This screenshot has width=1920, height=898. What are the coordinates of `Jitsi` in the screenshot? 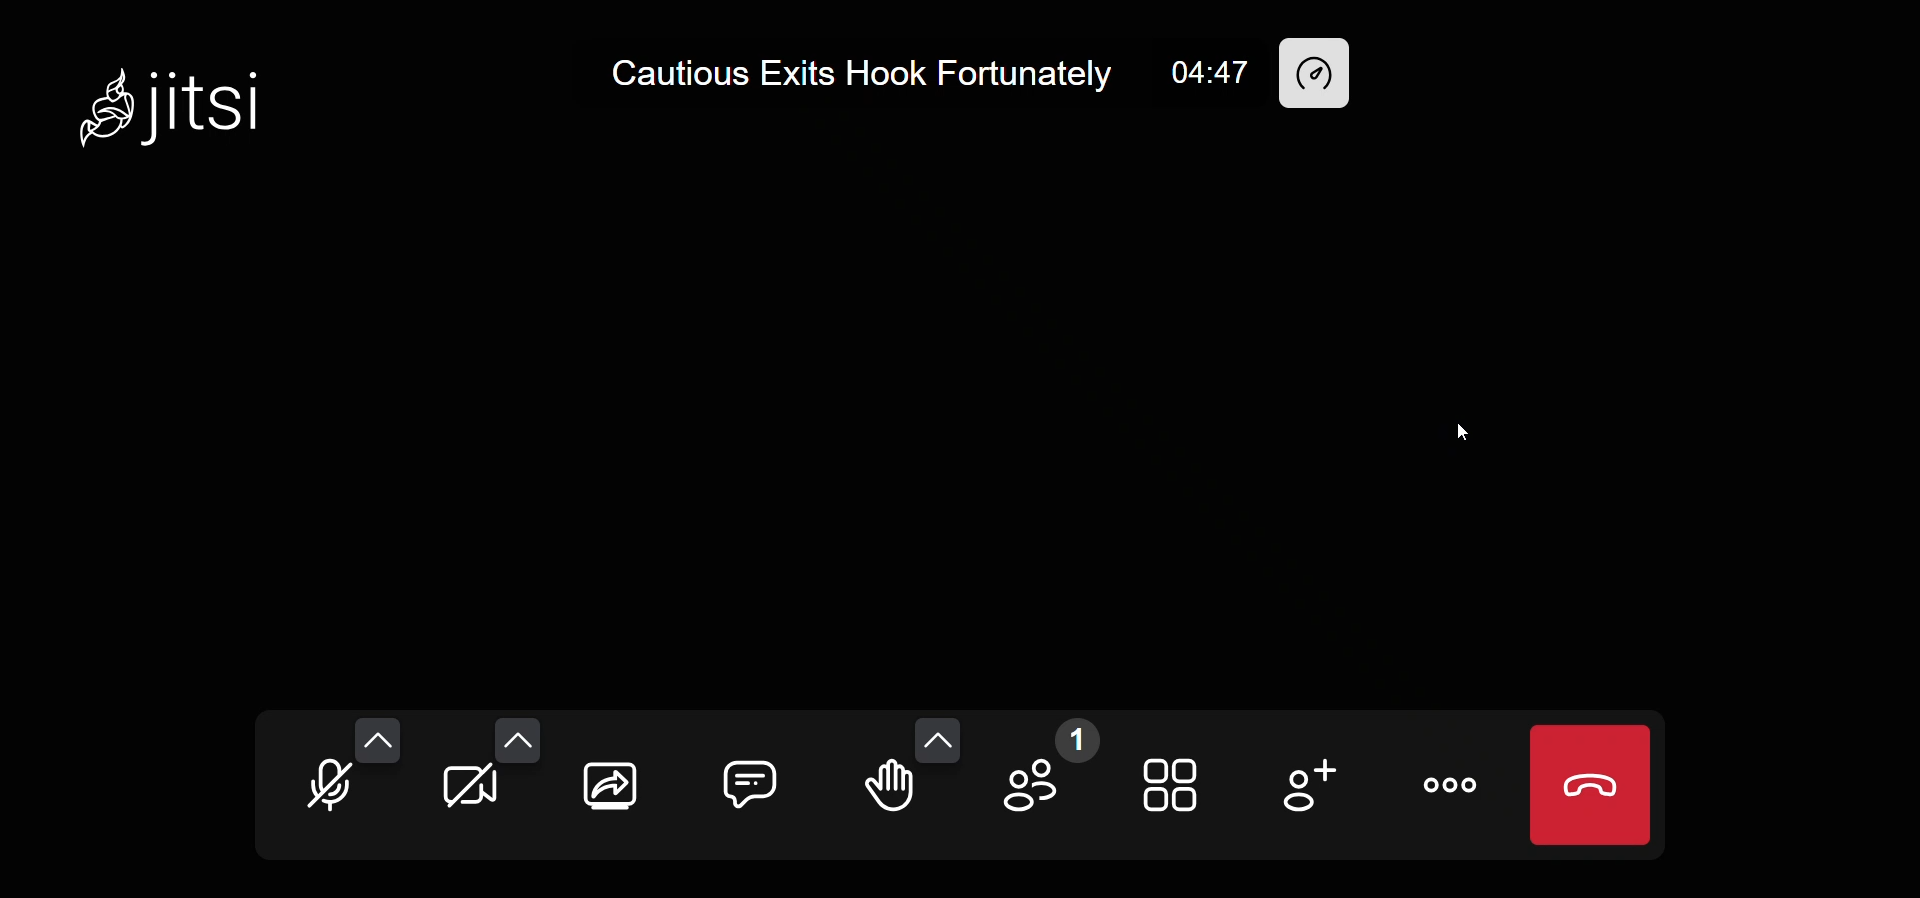 It's located at (169, 103).